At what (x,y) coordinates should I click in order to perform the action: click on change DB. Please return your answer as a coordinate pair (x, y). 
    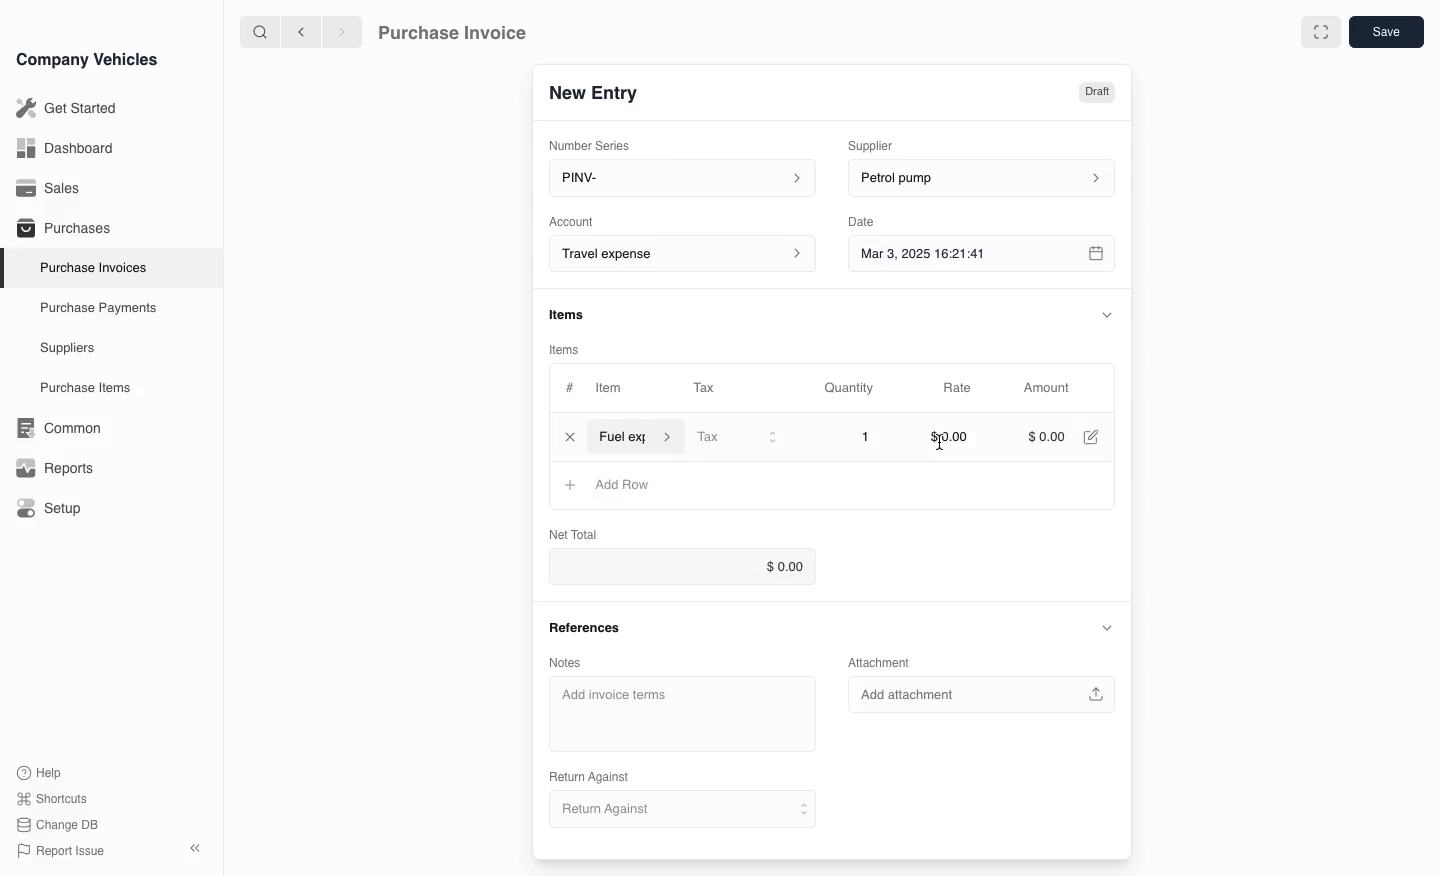
    Looking at the image, I should click on (60, 825).